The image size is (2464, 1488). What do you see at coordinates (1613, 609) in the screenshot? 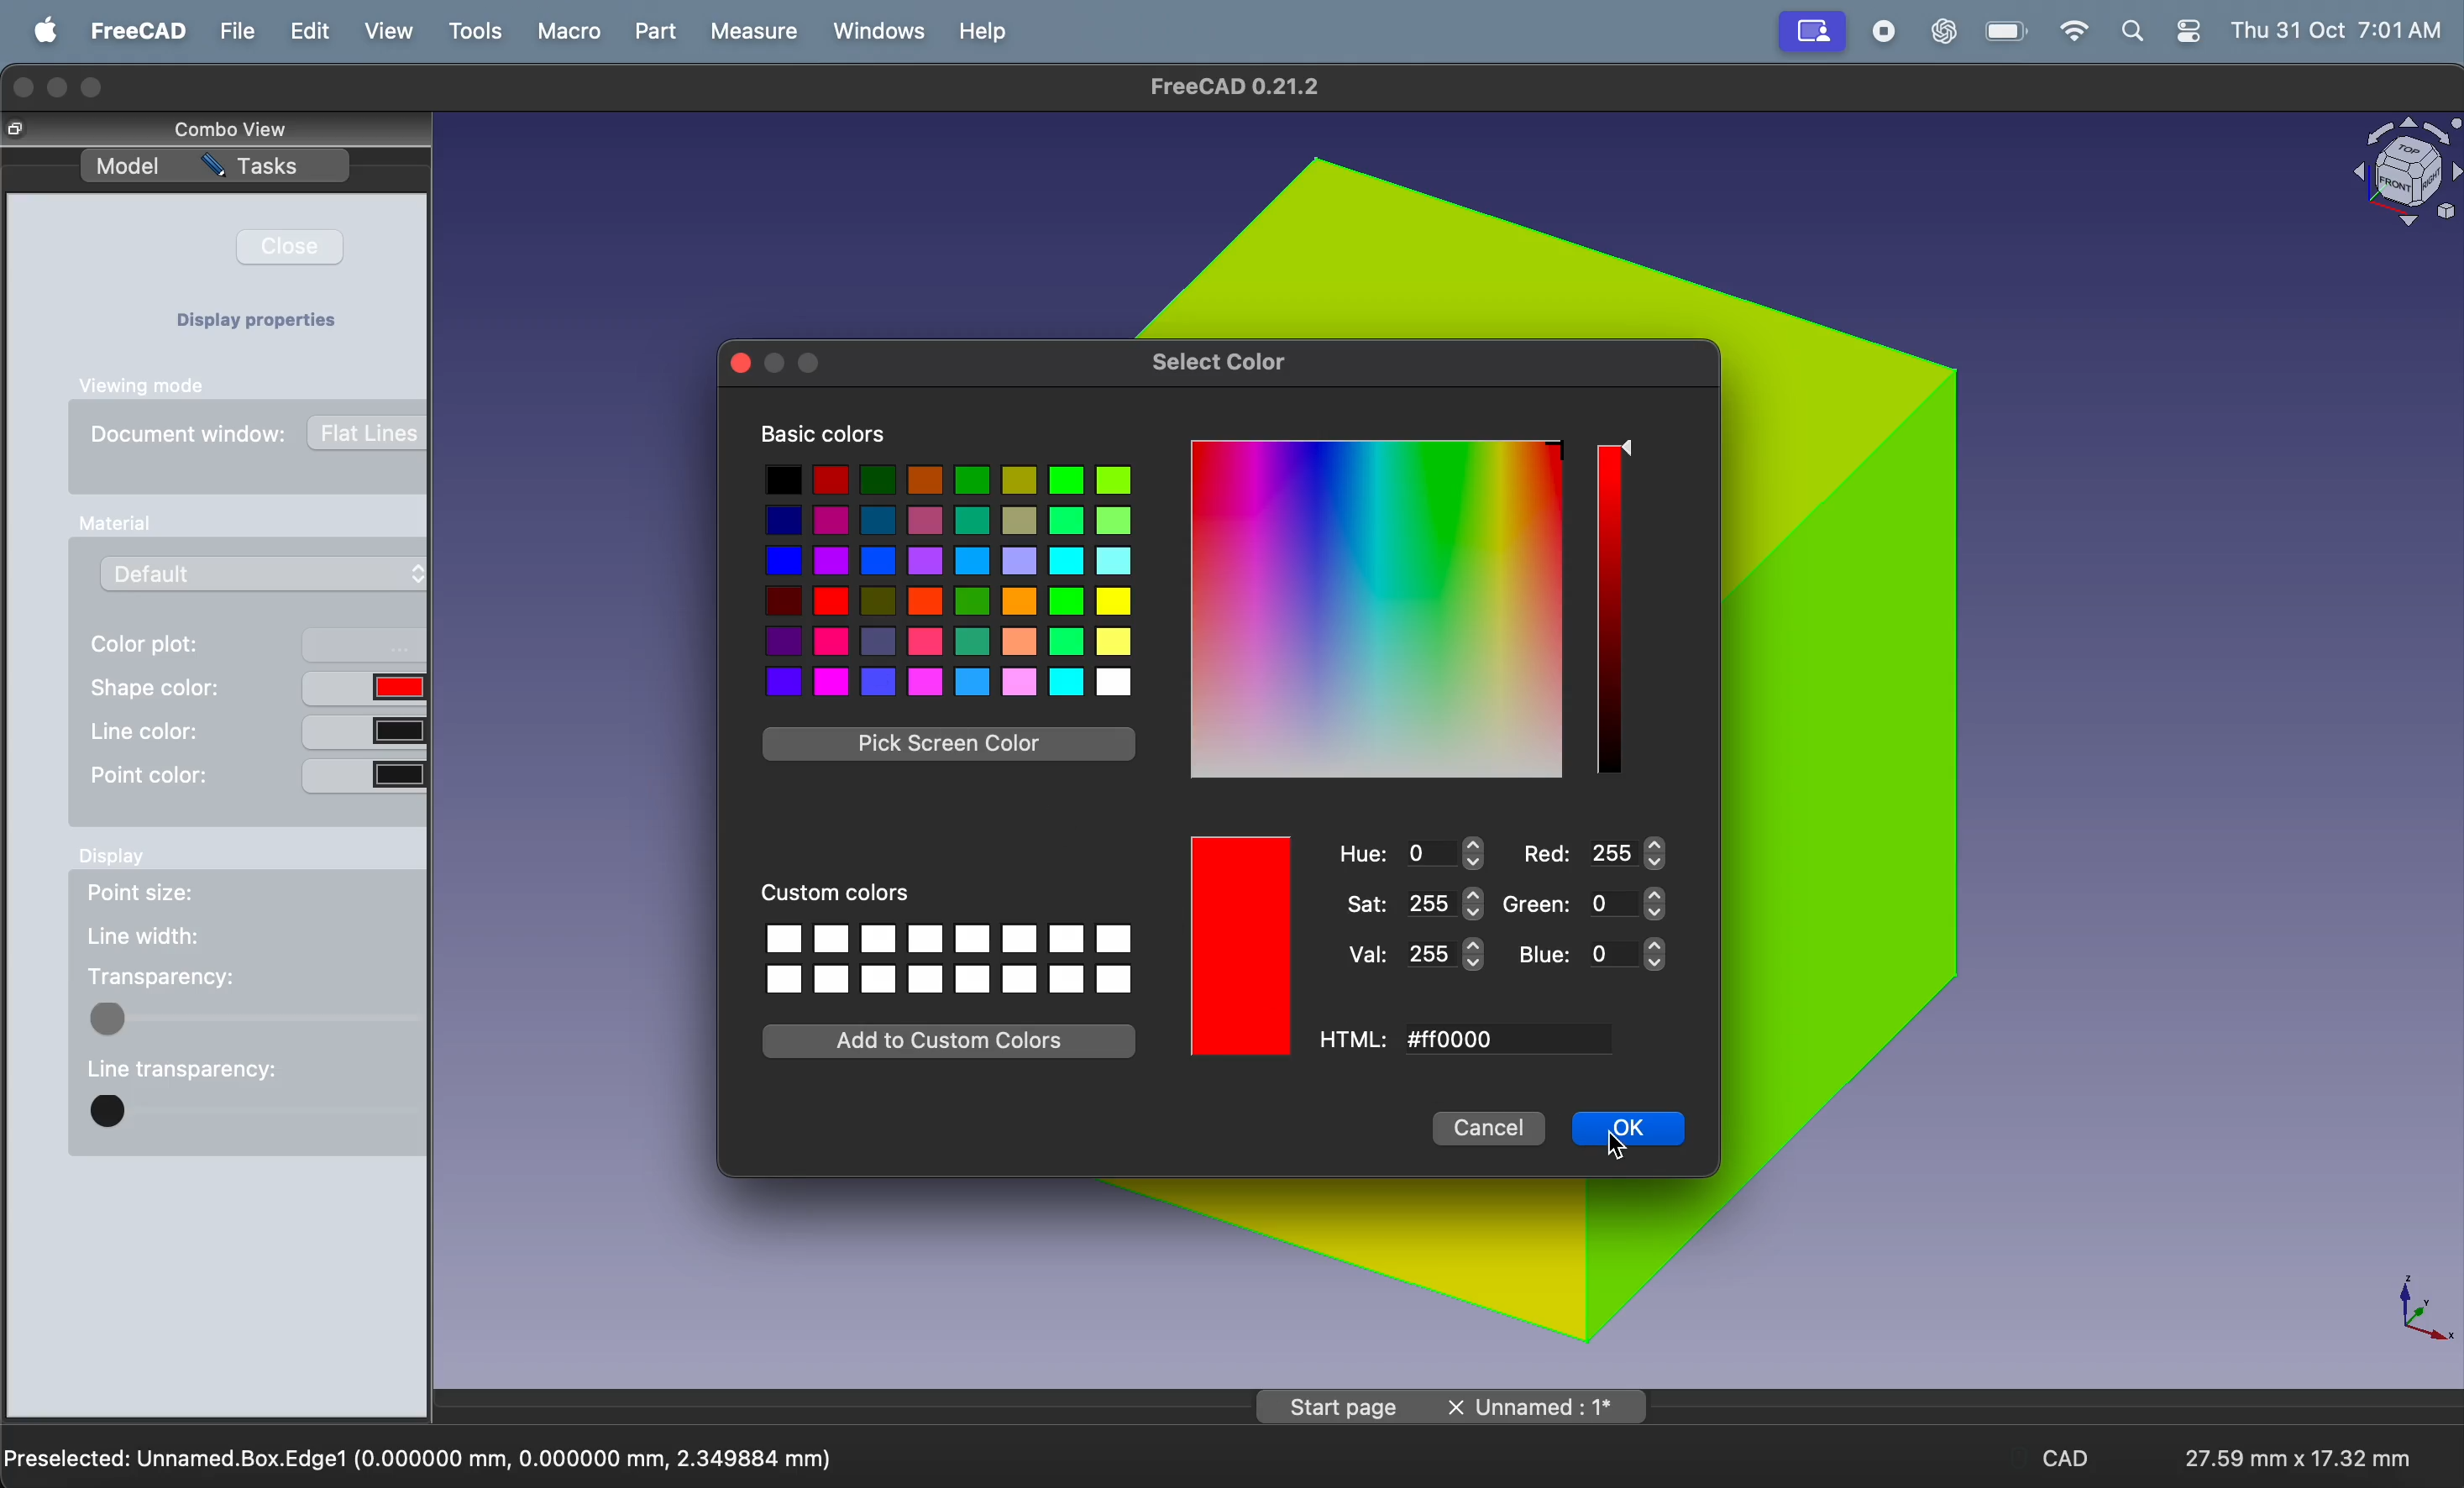
I see `color scale` at bounding box center [1613, 609].